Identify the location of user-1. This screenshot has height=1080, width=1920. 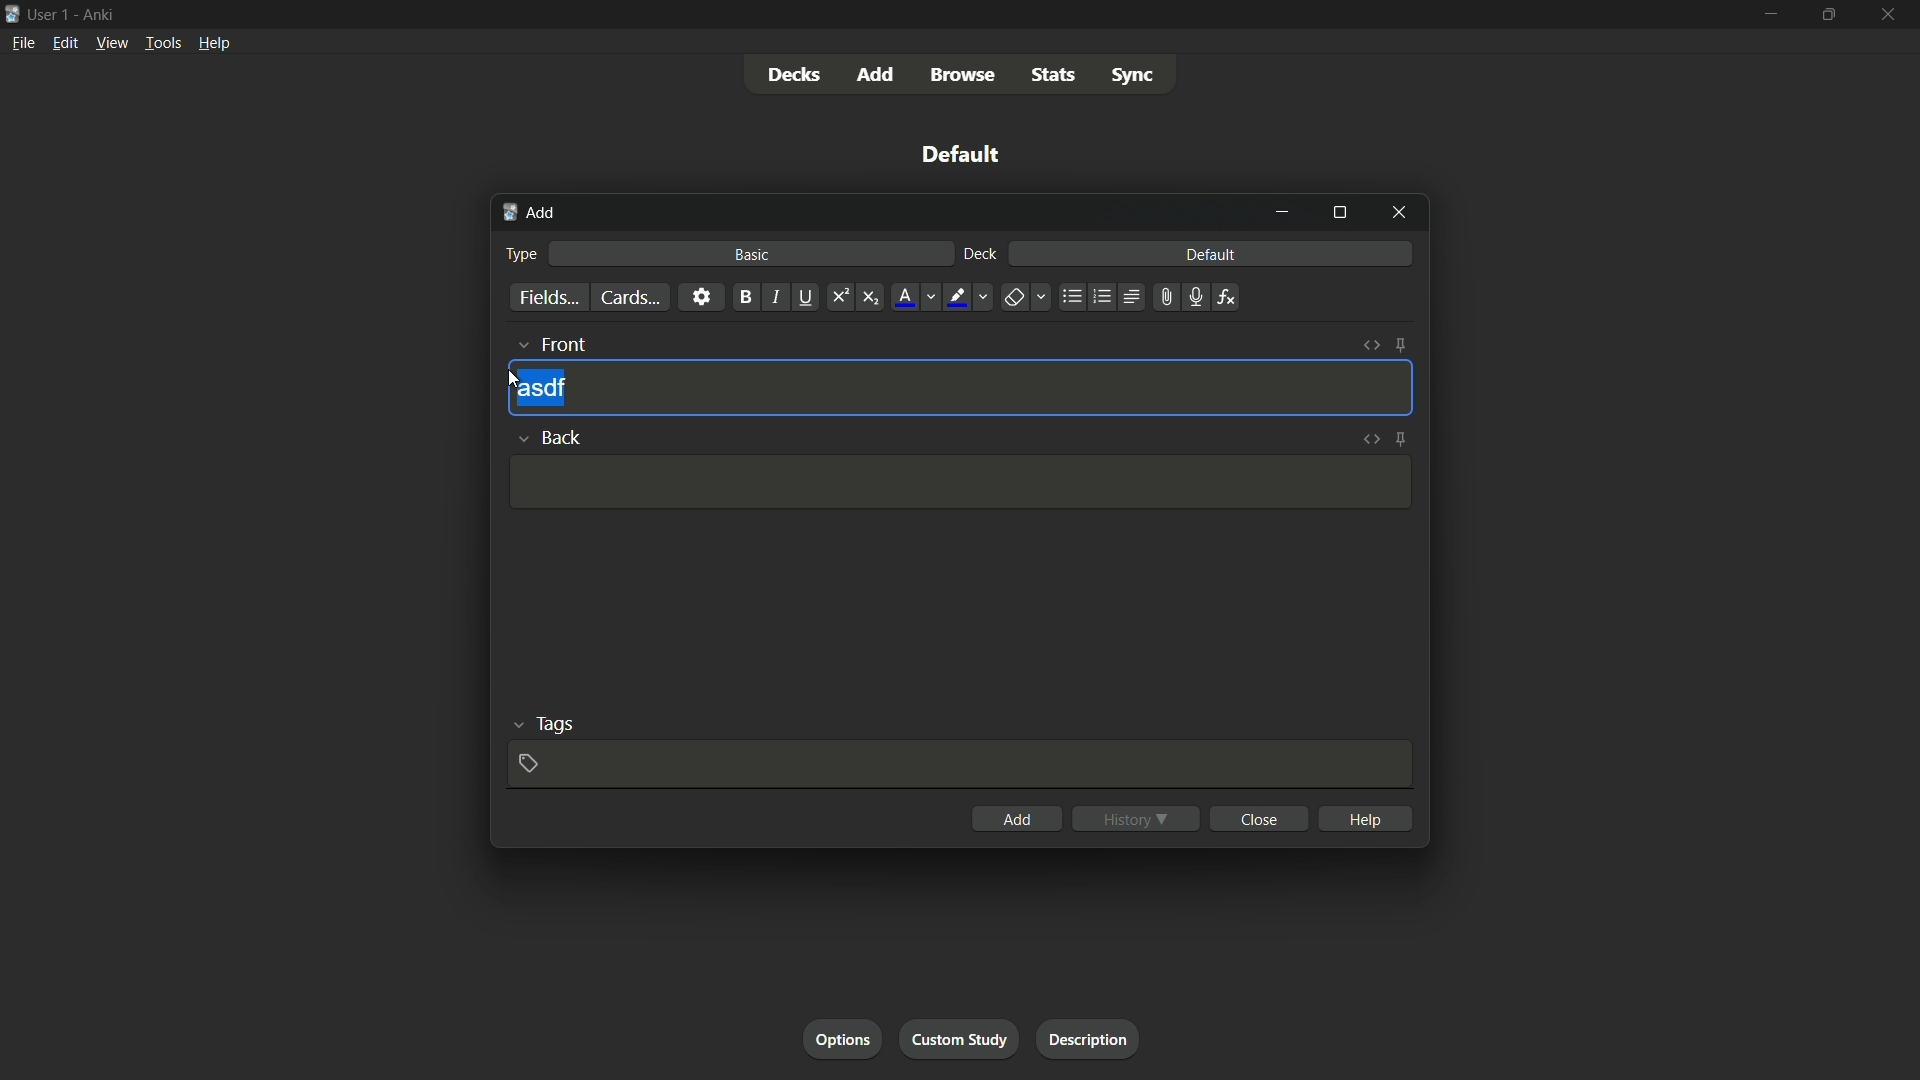
(49, 12).